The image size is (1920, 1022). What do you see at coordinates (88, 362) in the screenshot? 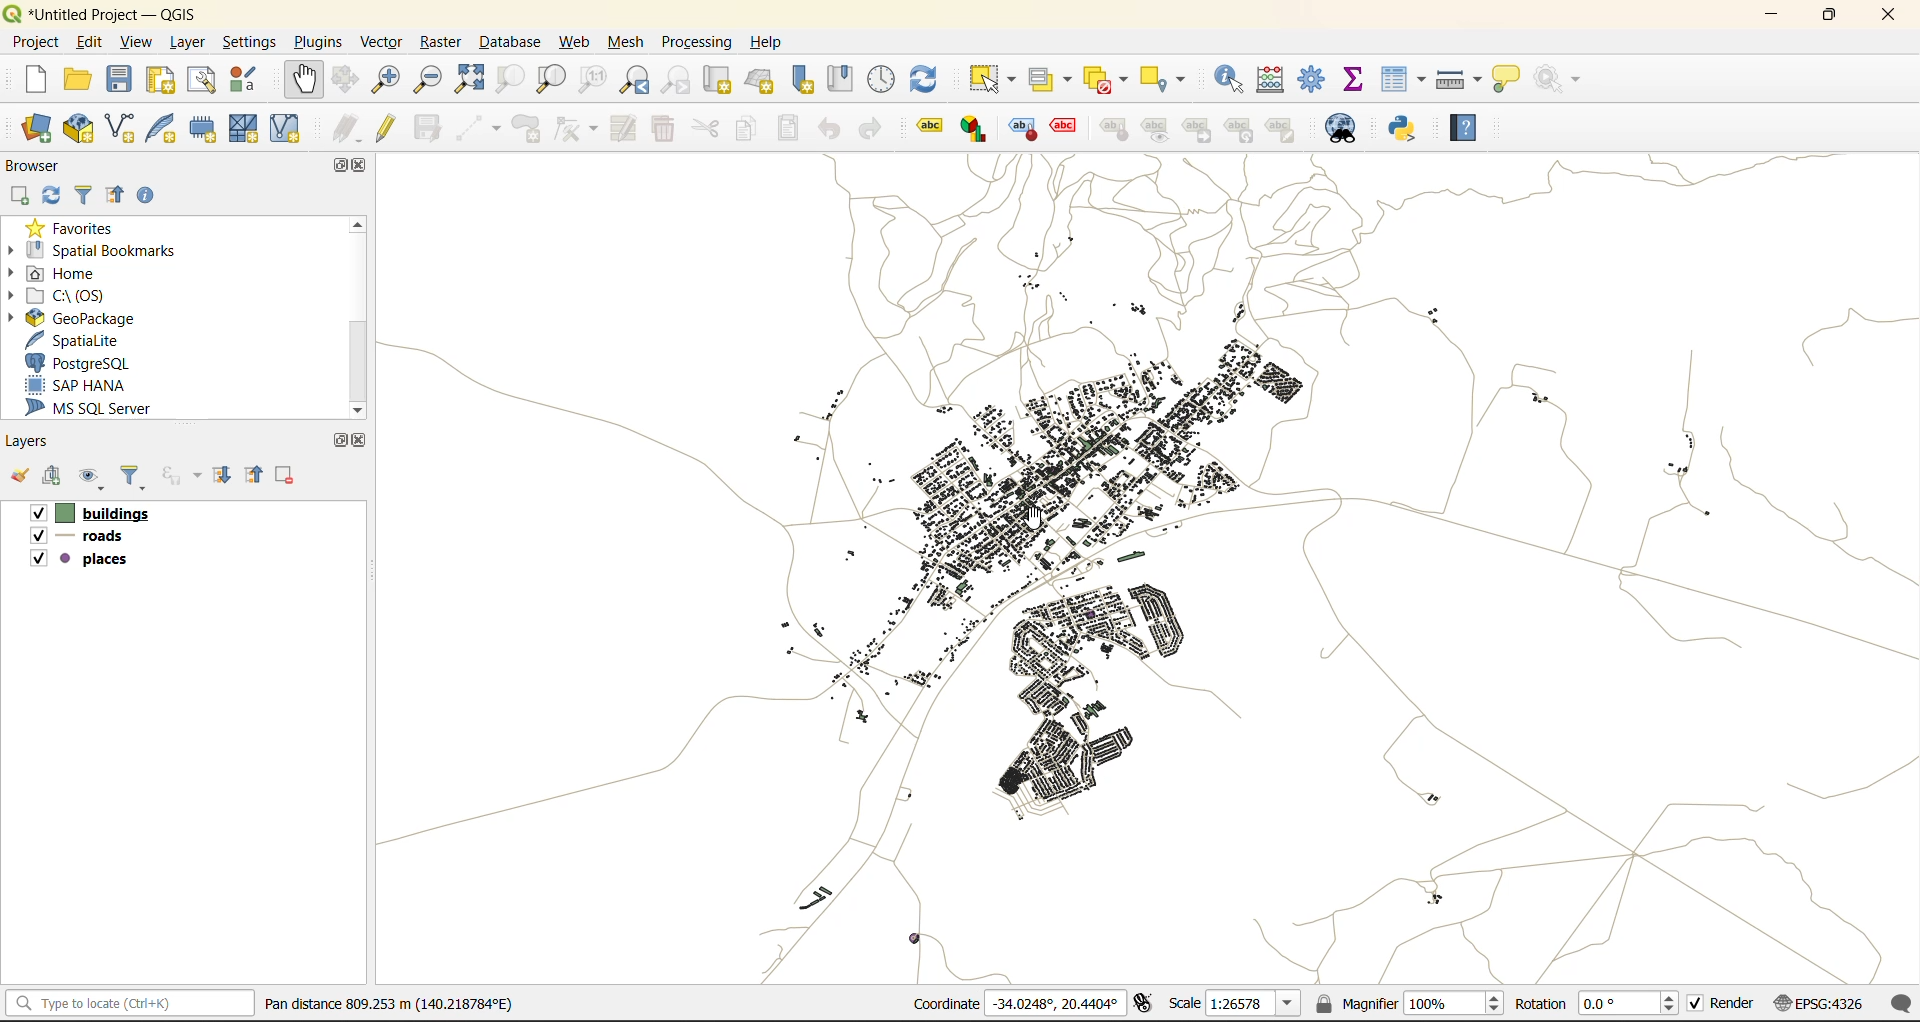
I see `postgresql` at bounding box center [88, 362].